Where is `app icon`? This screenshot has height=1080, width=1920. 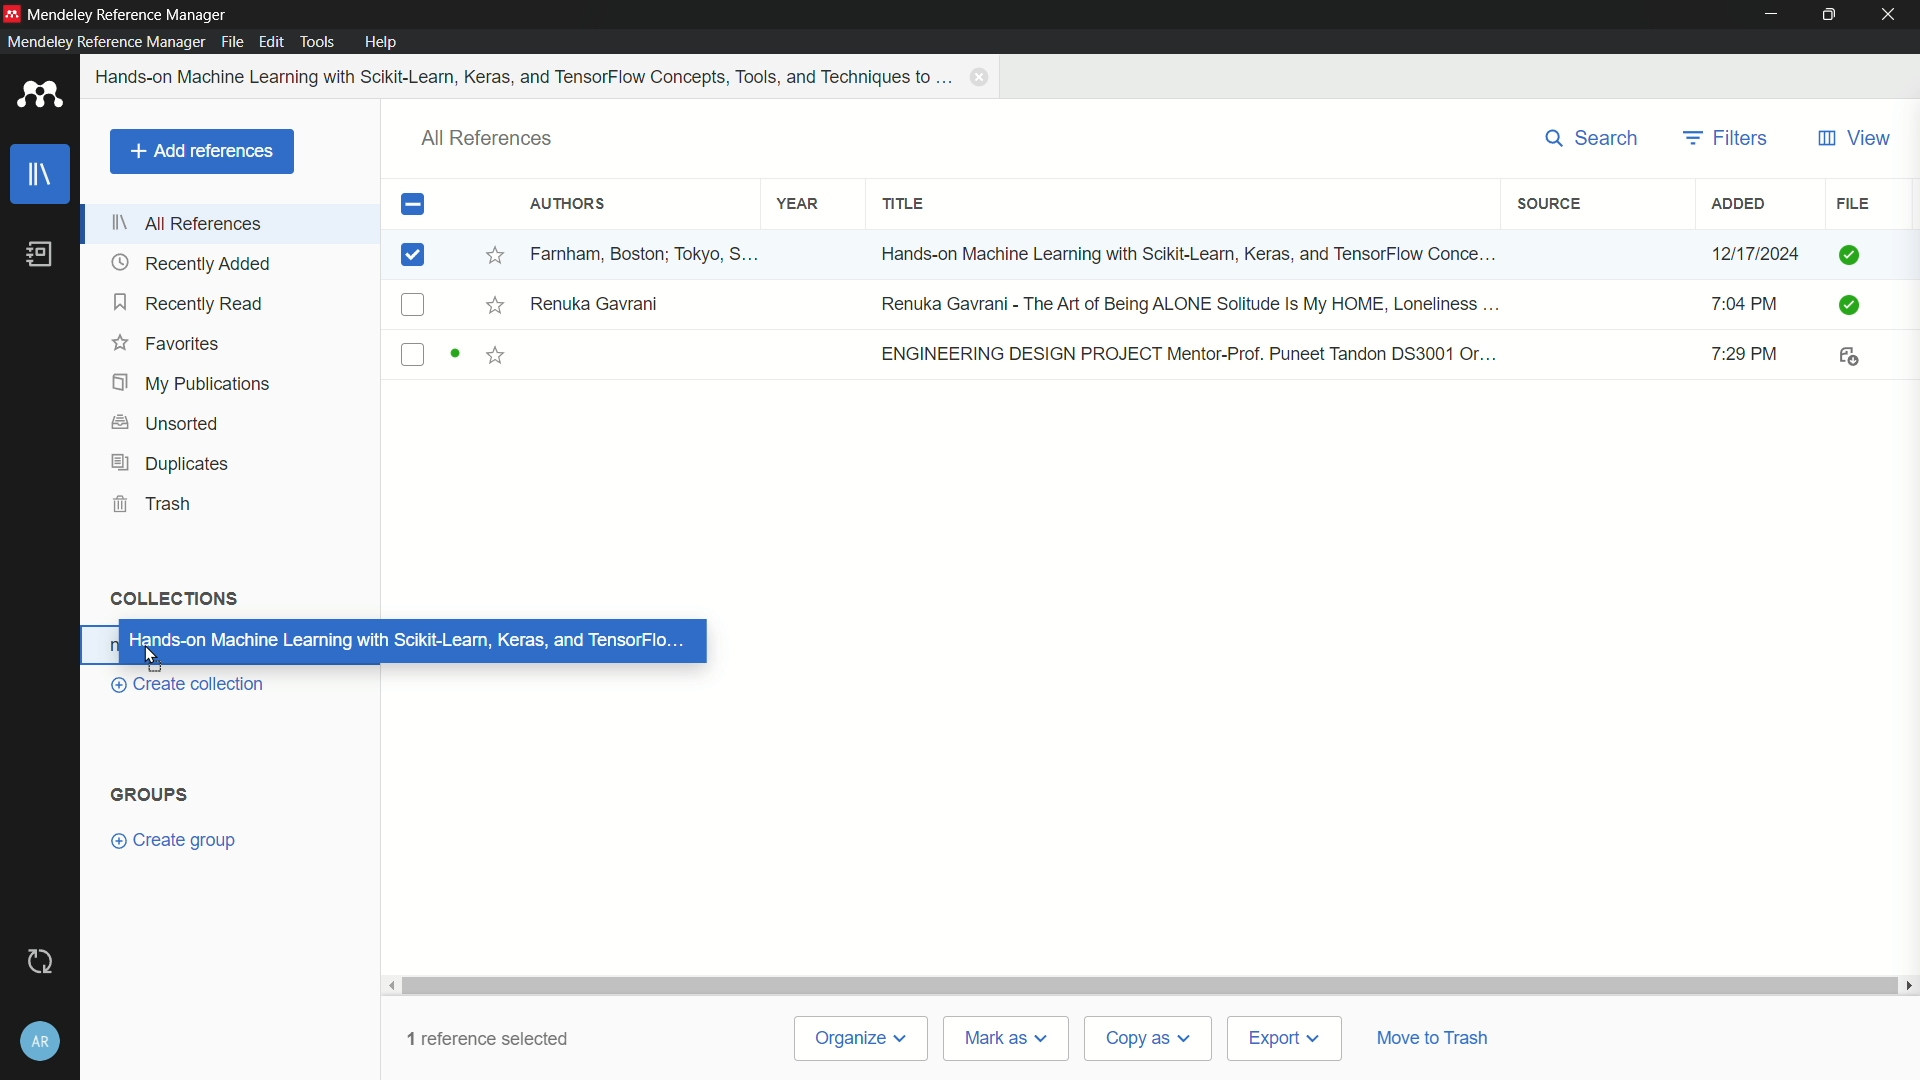 app icon is located at coordinates (40, 98).